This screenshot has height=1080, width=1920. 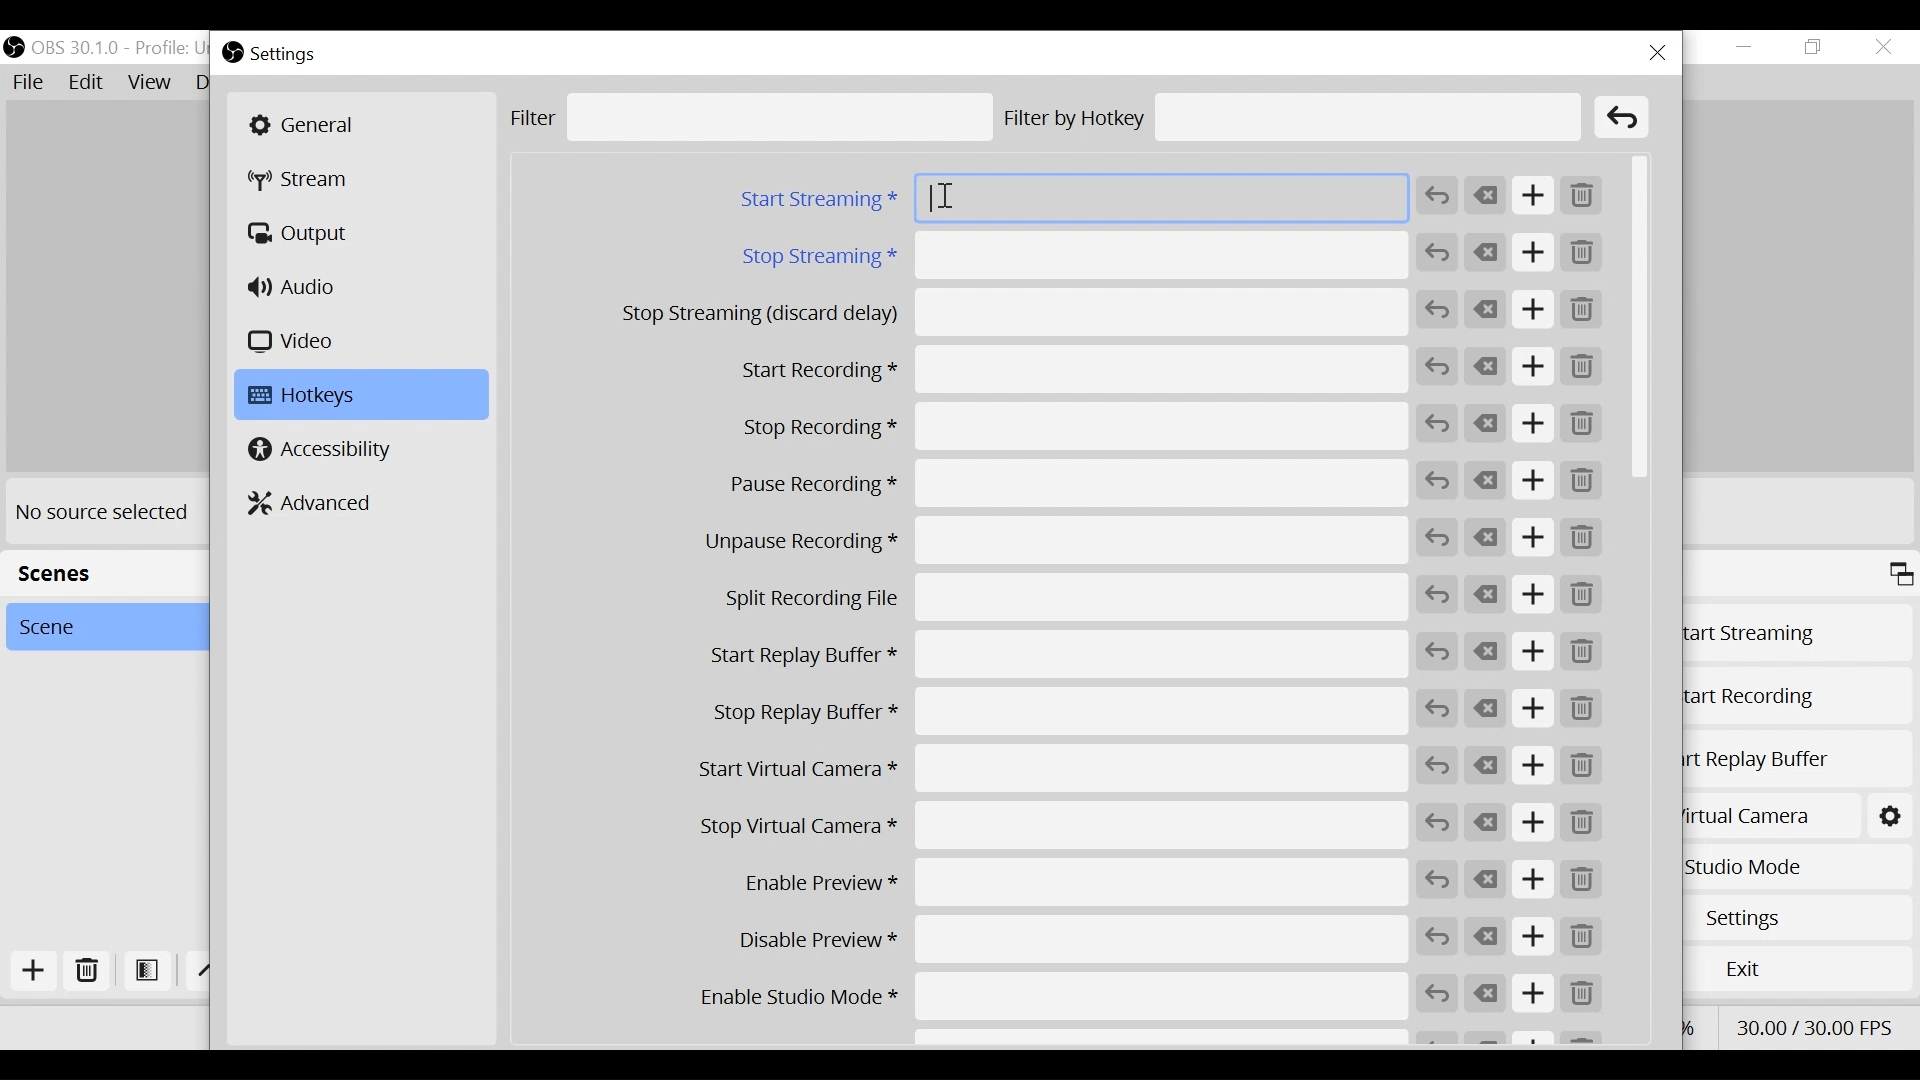 What do you see at coordinates (1438, 993) in the screenshot?
I see `Revert` at bounding box center [1438, 993].